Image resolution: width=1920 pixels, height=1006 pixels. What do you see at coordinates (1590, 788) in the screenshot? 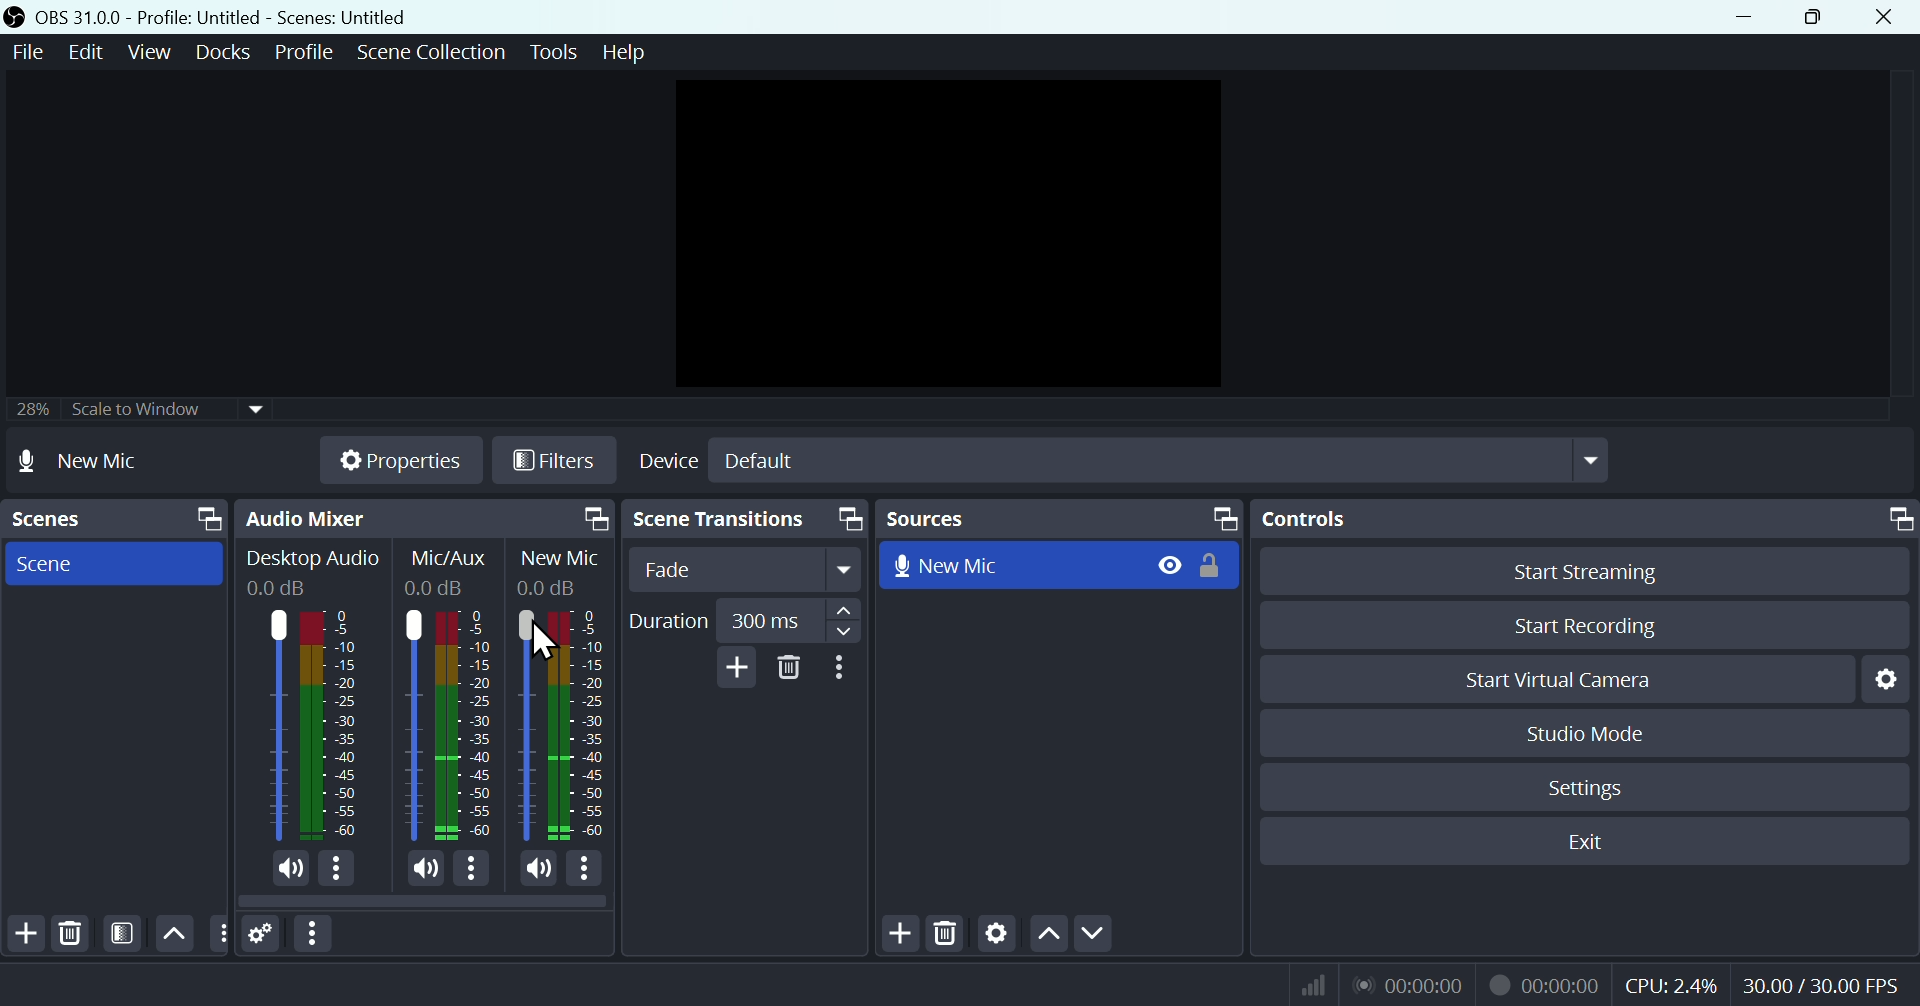
I see `Settings` at bounding box center [1590, 788].